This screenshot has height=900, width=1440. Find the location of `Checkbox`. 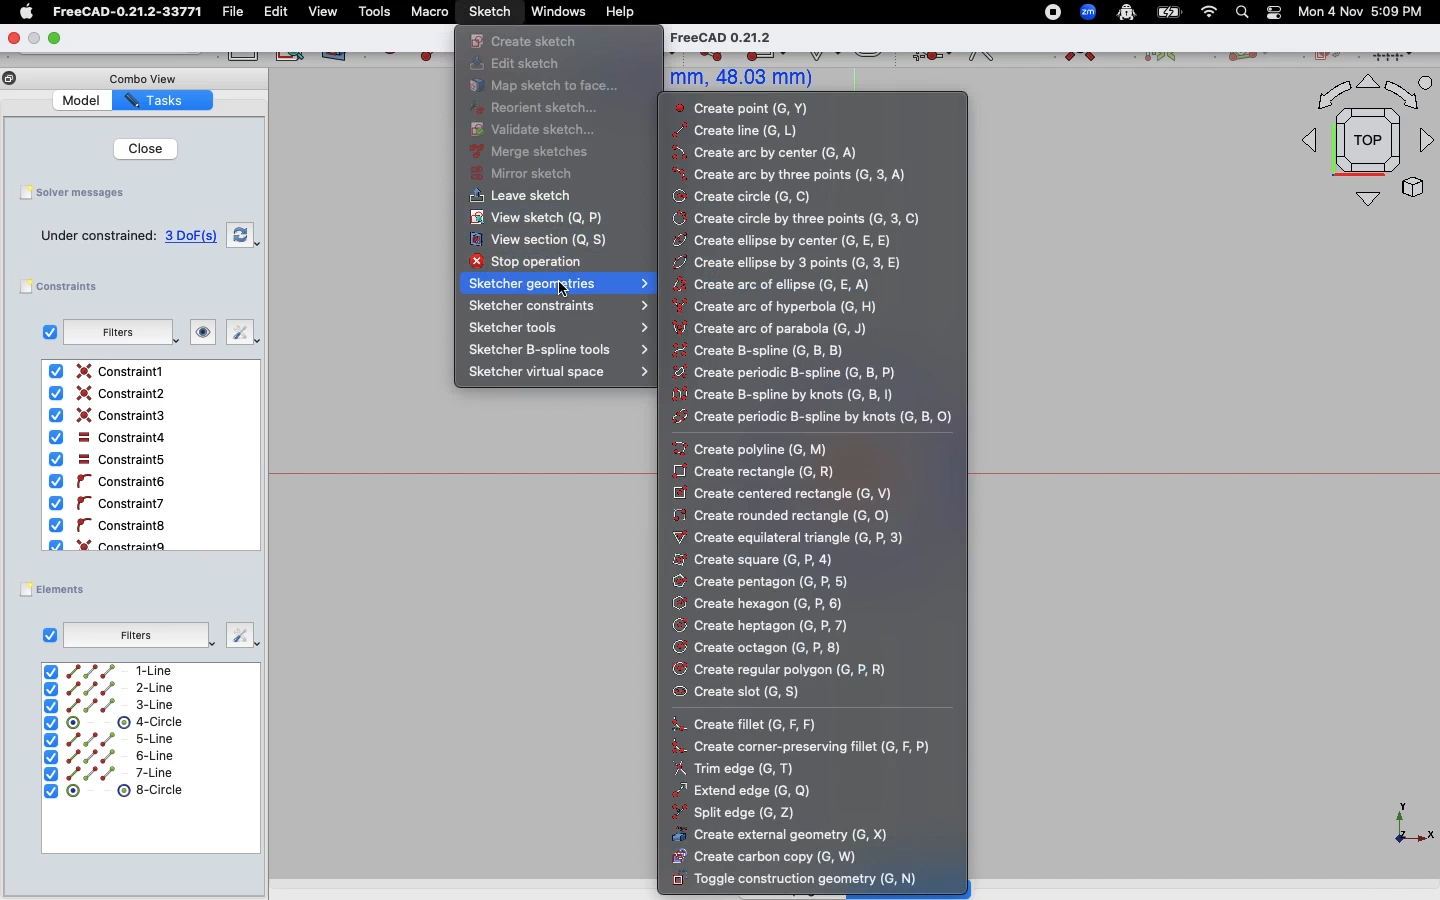

Checkbox is located at coordinates (50, 634).